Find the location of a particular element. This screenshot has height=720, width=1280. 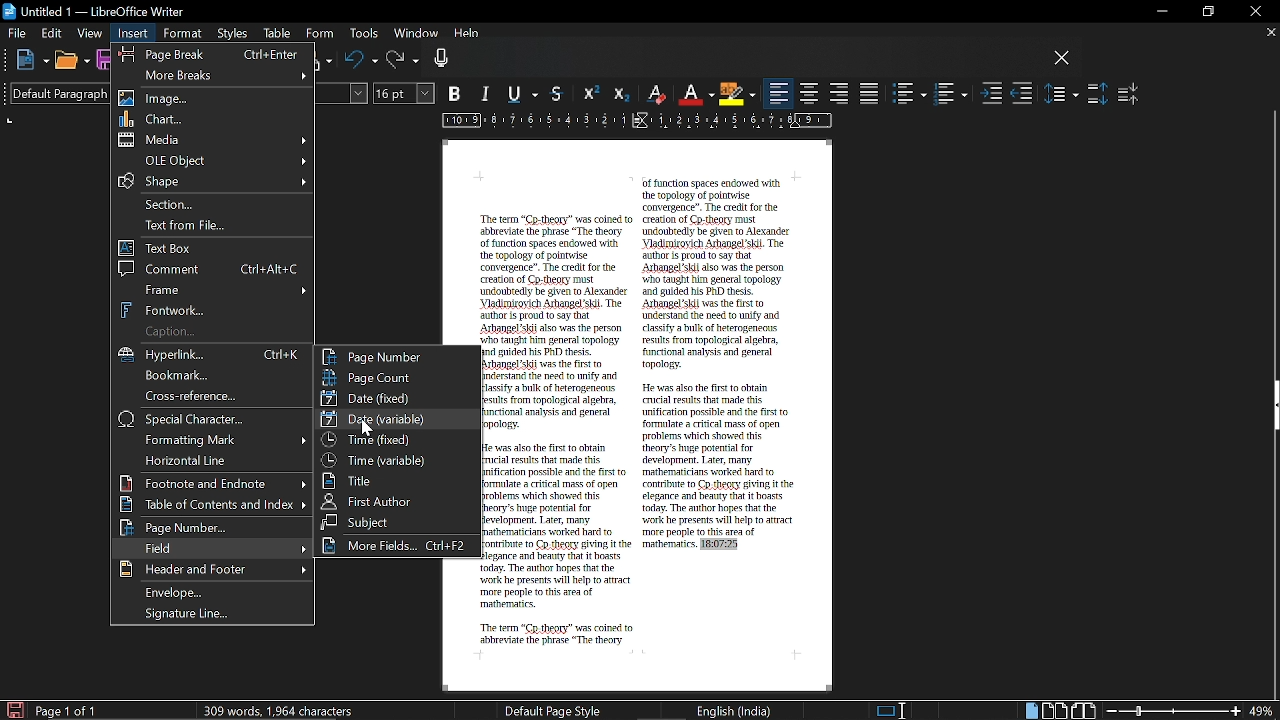

New is located at coordinates (32, 61).